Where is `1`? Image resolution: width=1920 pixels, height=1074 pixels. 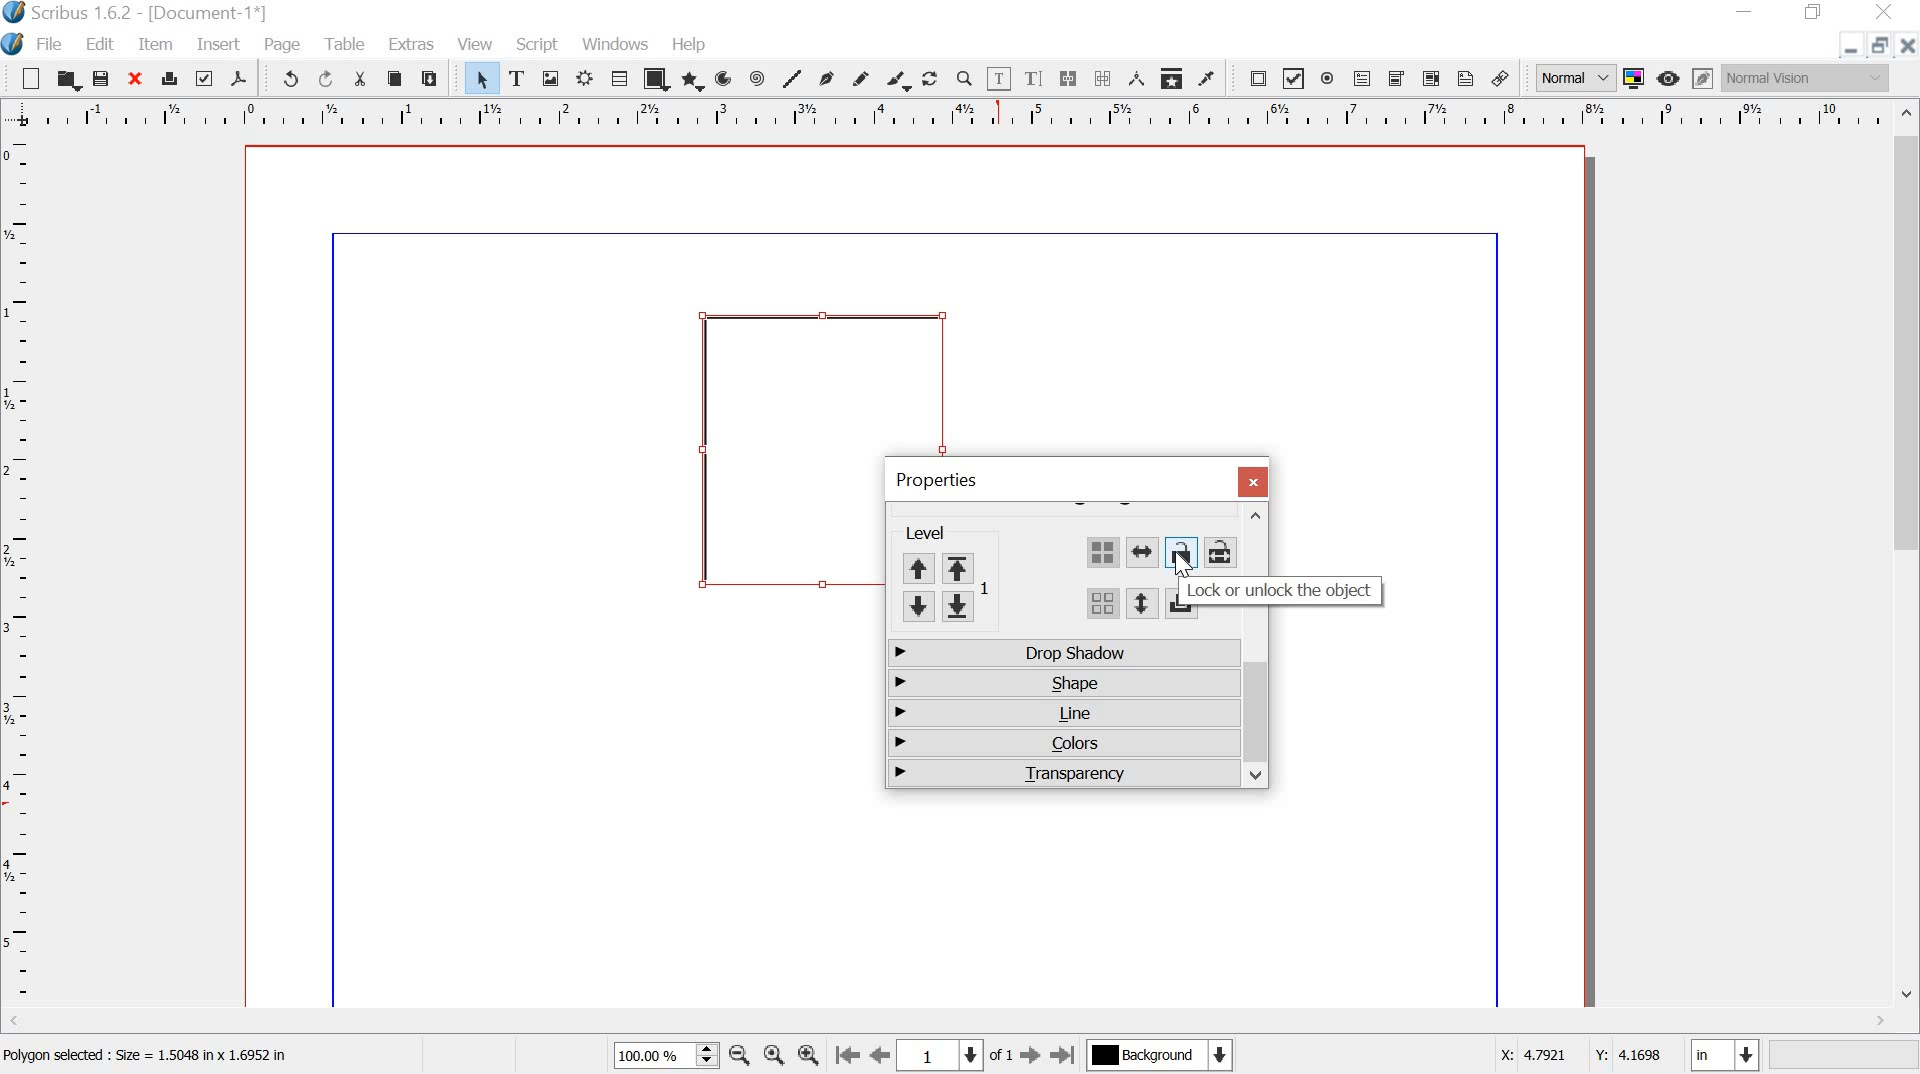 1 is located at coordinates (940, 1055).